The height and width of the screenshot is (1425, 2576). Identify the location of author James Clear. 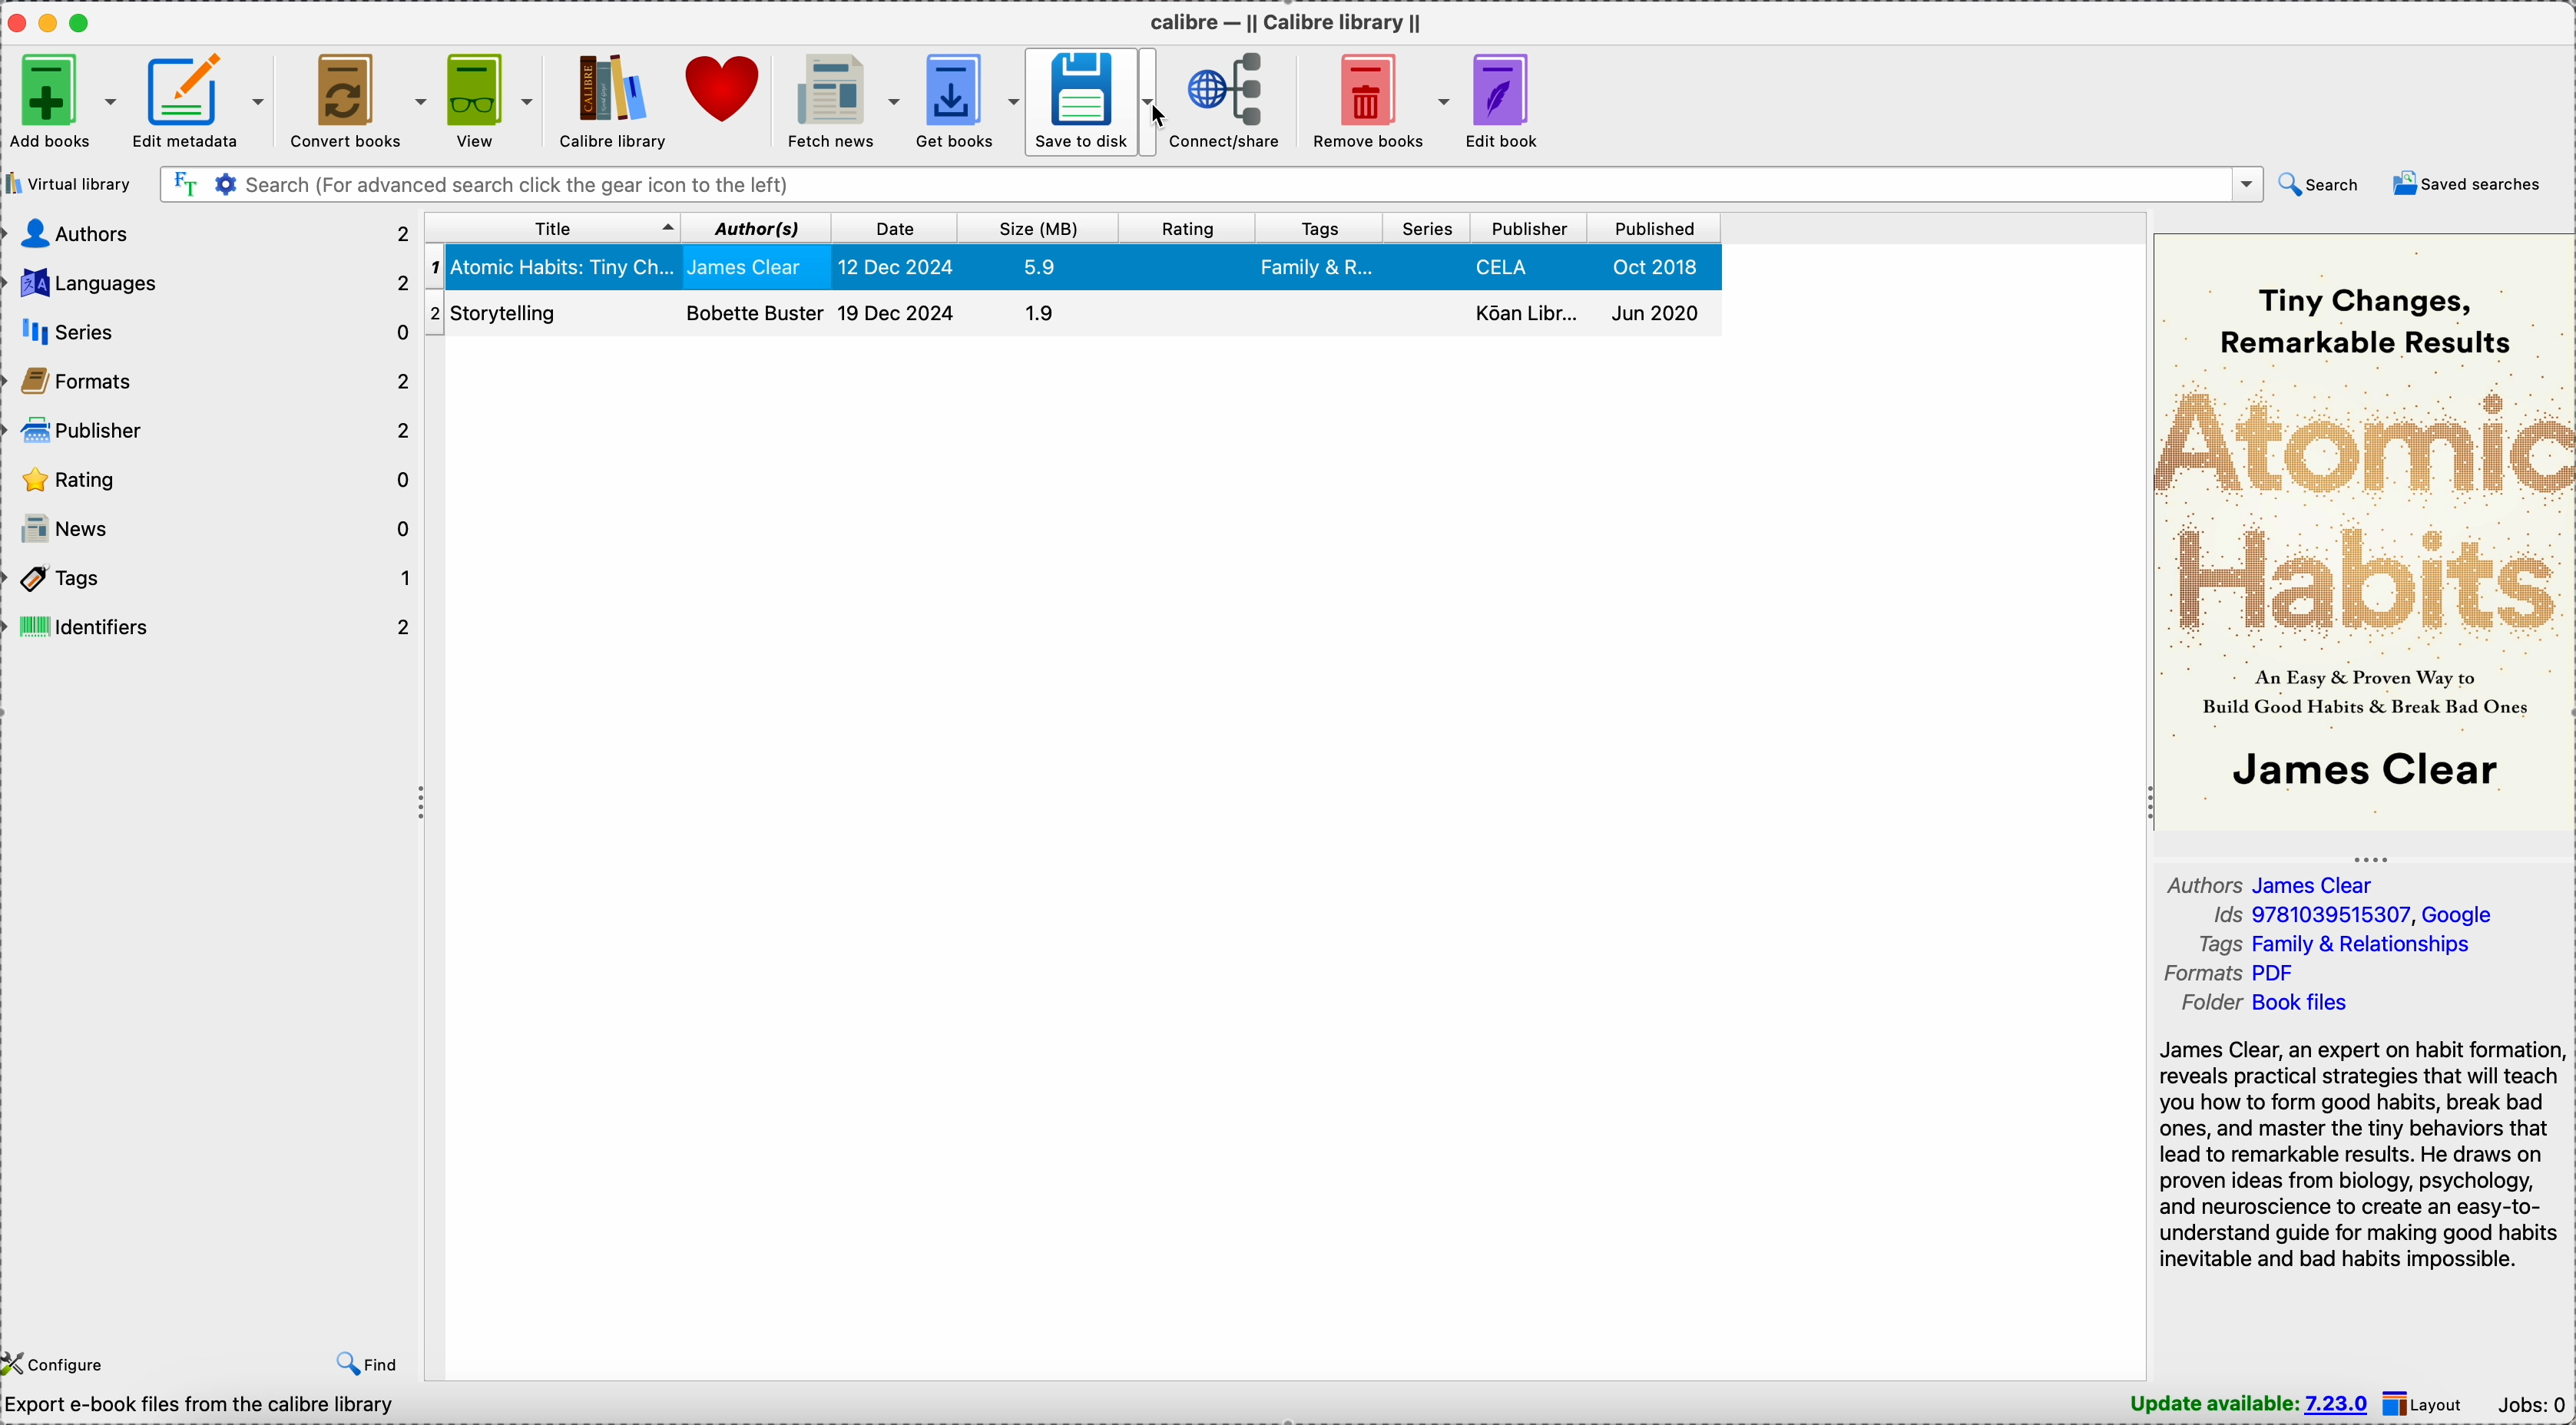
(2270, 883).